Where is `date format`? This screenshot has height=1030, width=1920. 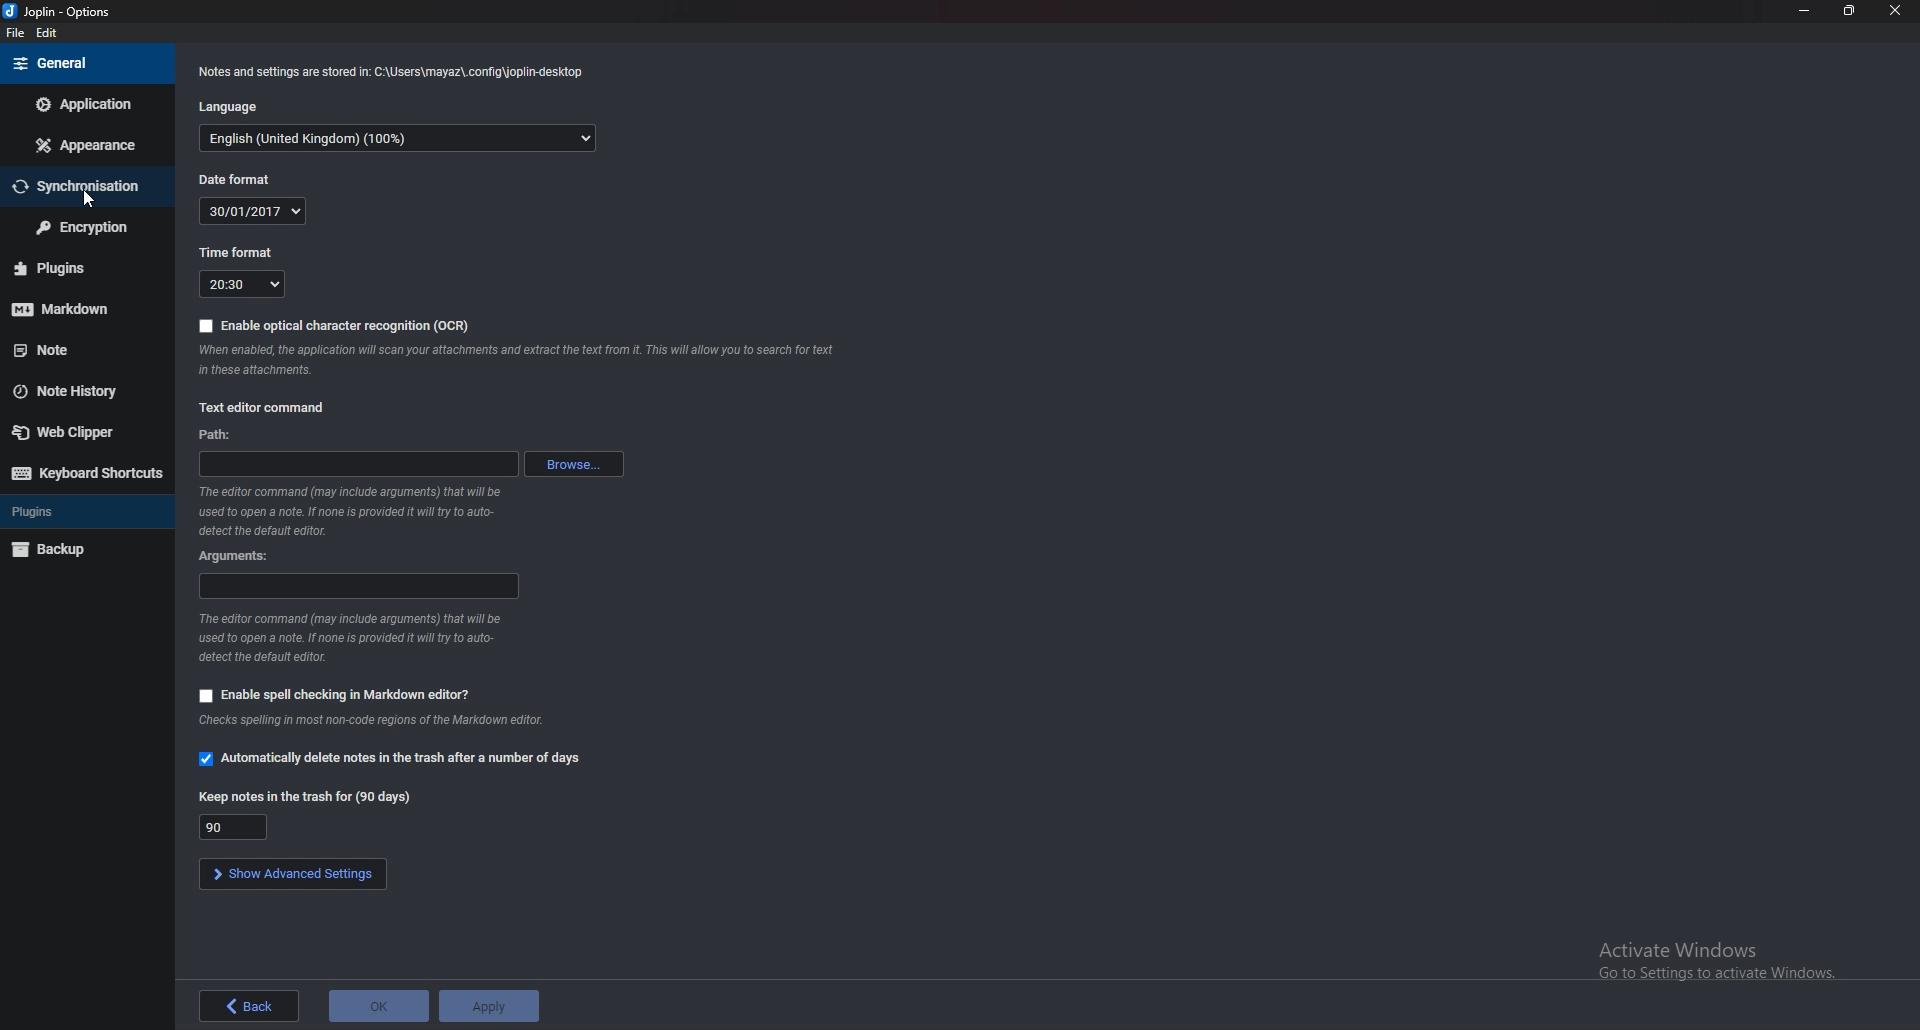 date format is located at coordinates (254, 209).